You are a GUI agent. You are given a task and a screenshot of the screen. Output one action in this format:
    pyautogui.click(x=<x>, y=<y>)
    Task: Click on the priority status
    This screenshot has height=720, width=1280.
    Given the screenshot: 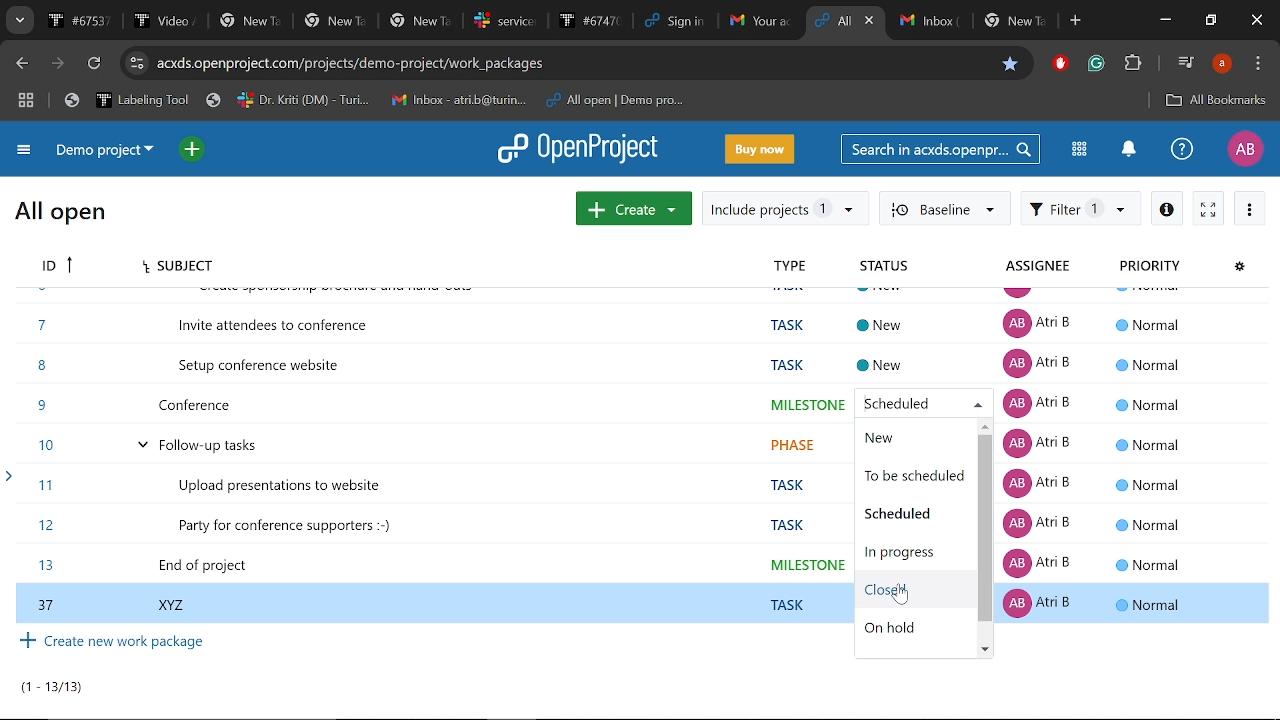 What is the action you would take?
    pyautogui.click(x=1147, y=453)
    